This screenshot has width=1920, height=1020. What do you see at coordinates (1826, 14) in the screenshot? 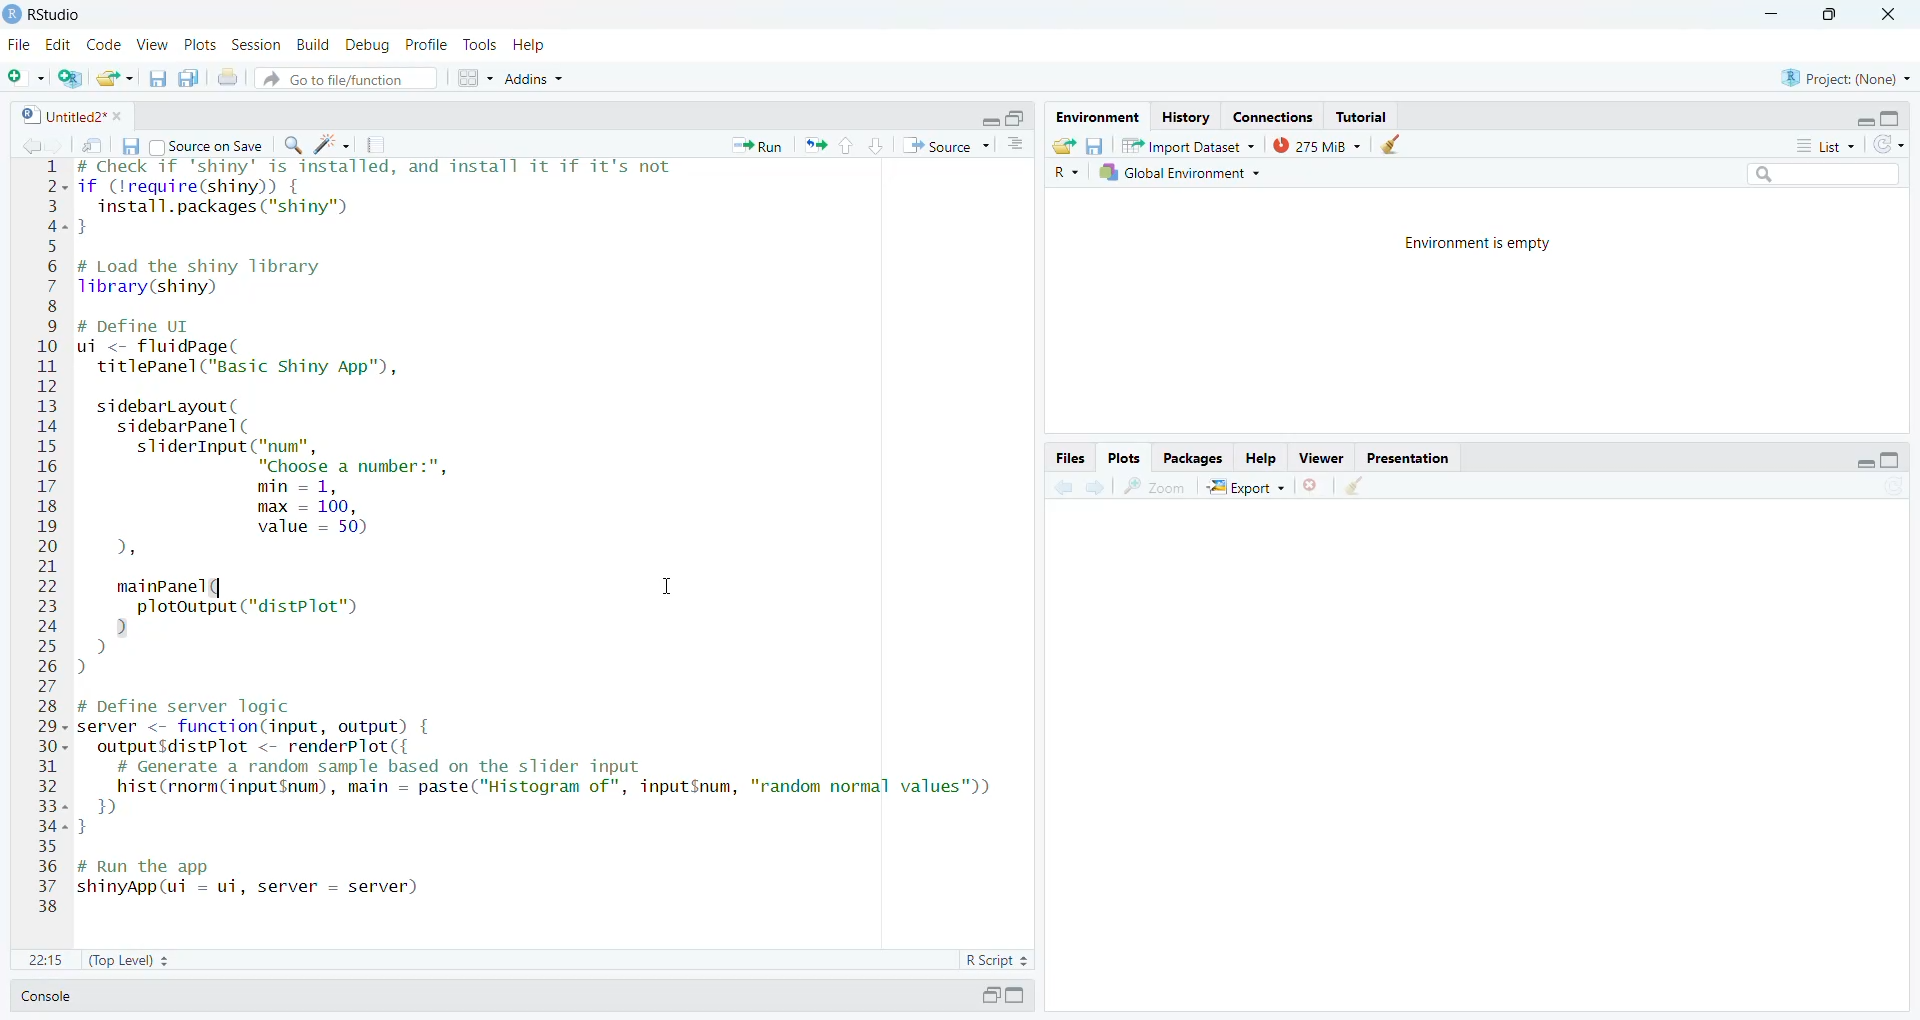
I see `resize` at bounding box center [1826, 14].